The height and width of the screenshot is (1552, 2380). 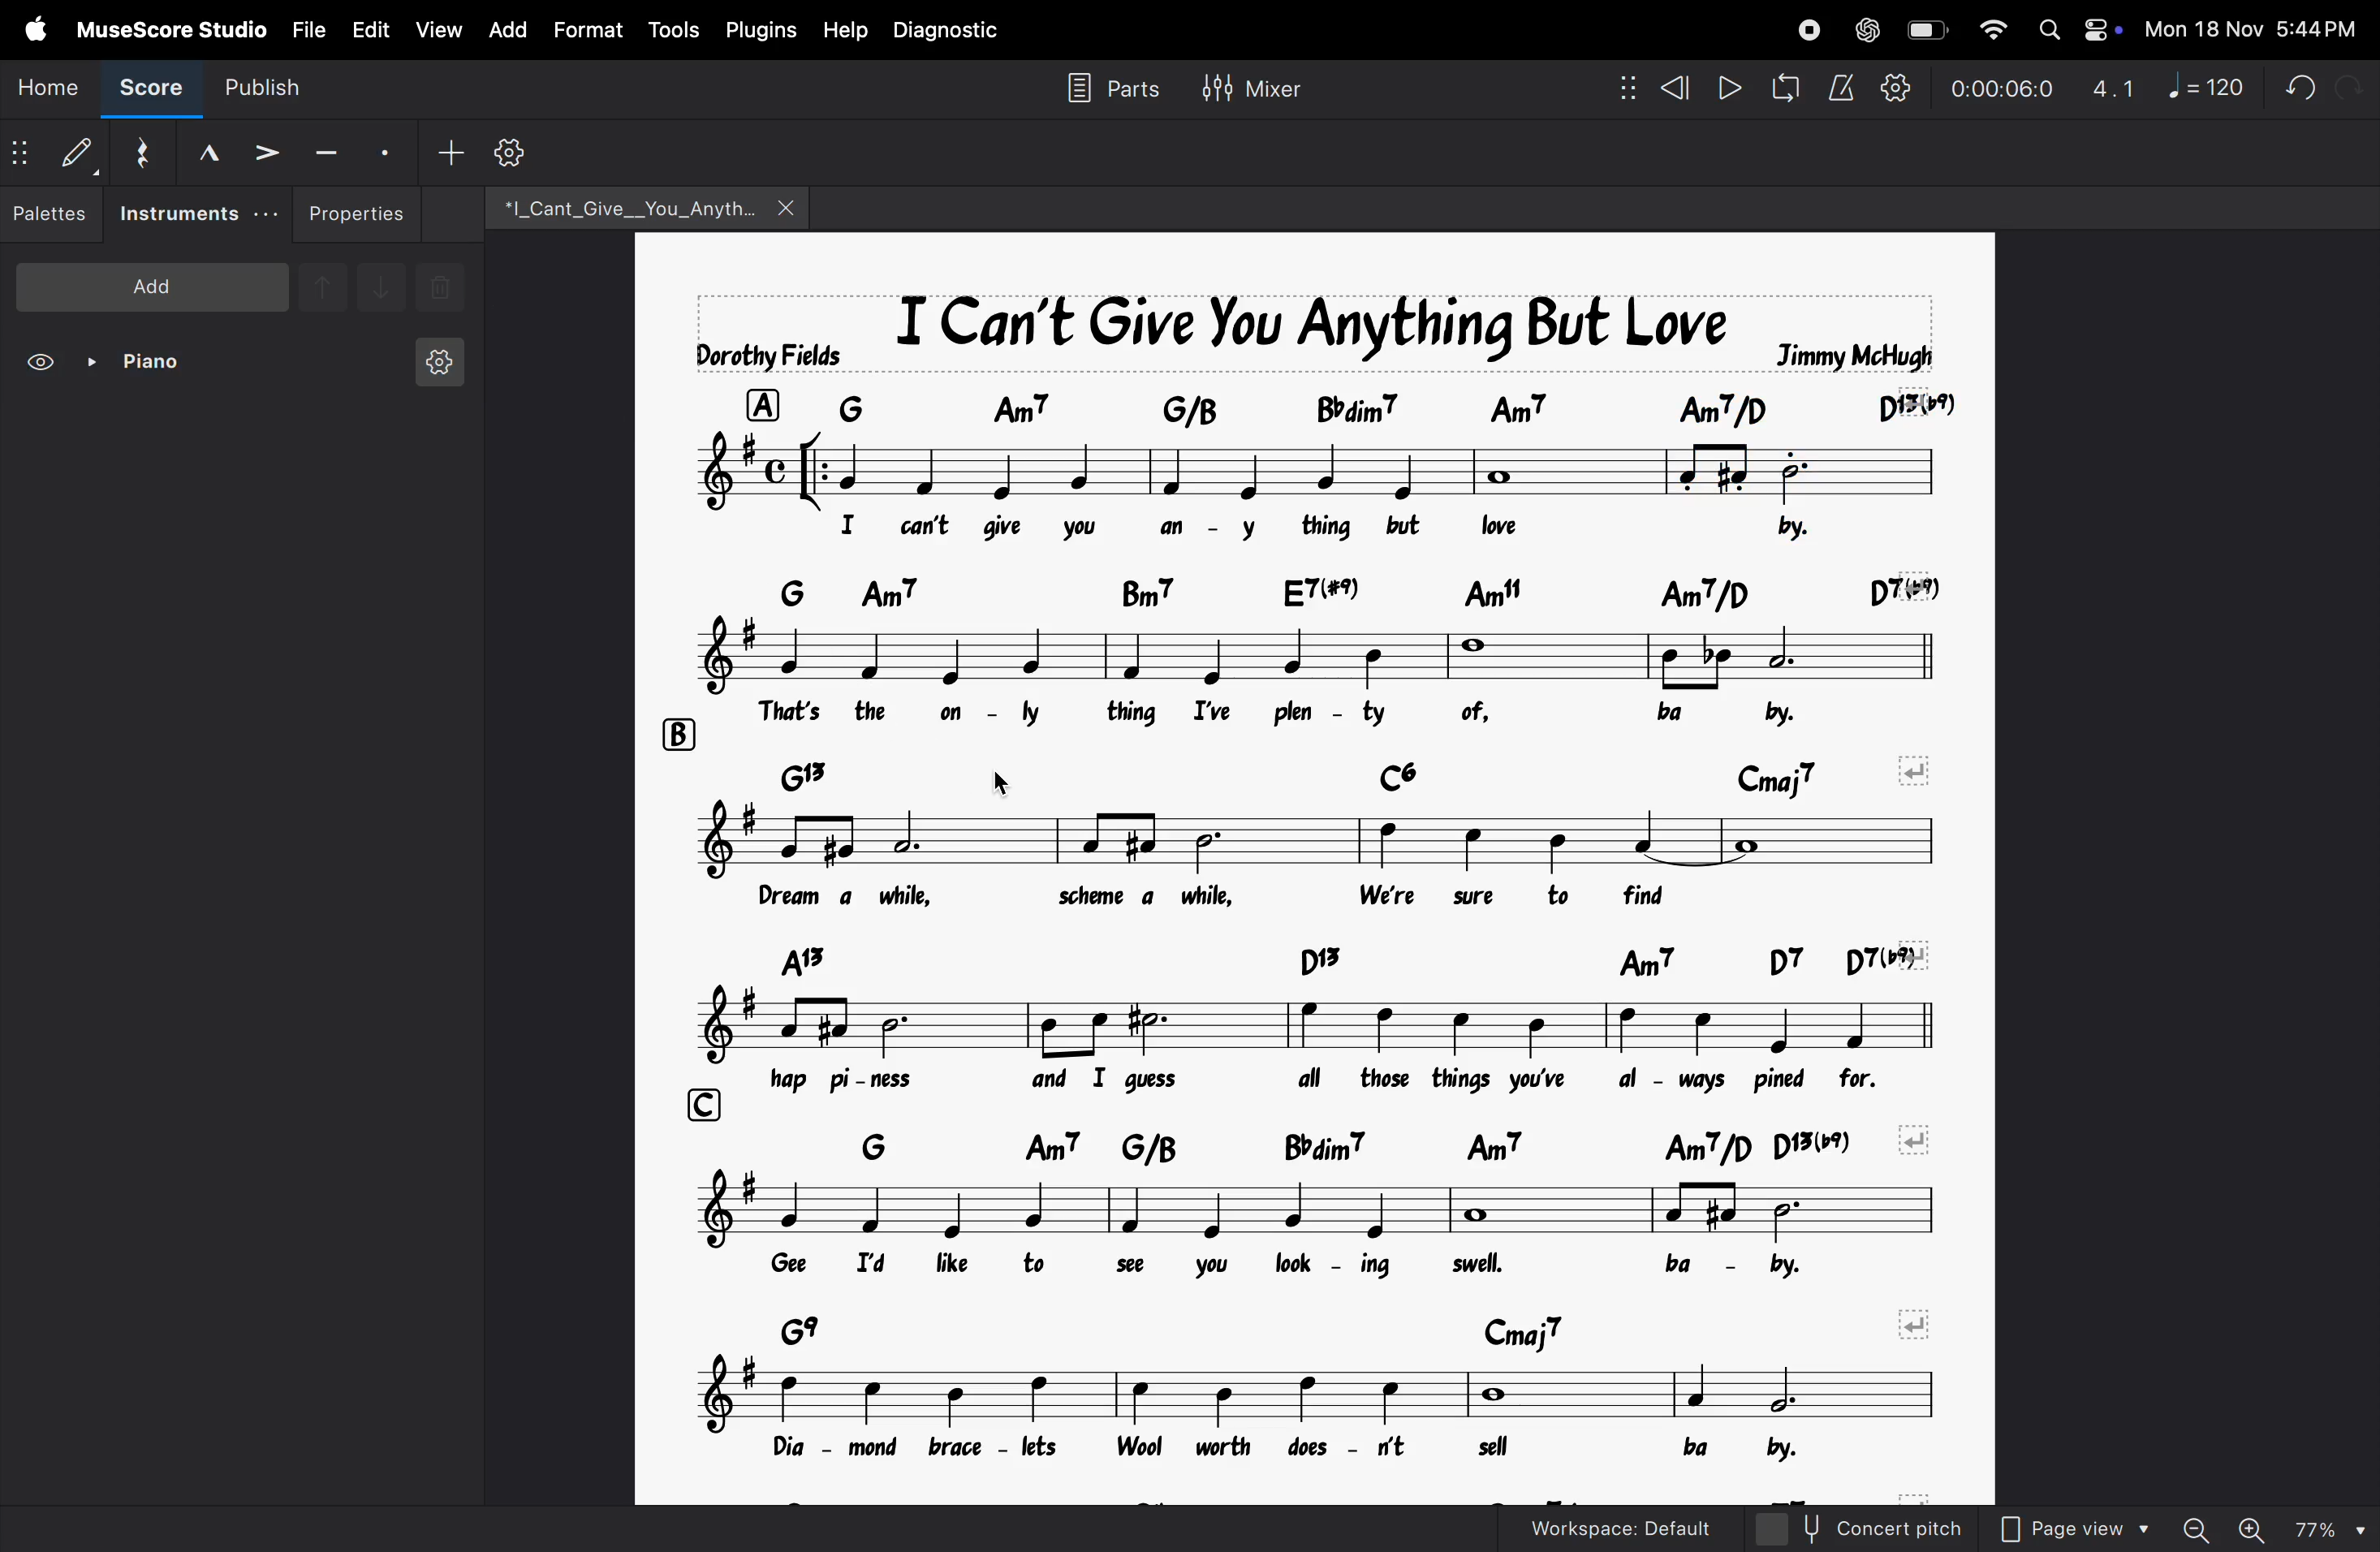 What do you see at coordinates (44, 91) in the screenshot?
I see `home` at bounding box center [44, 91].